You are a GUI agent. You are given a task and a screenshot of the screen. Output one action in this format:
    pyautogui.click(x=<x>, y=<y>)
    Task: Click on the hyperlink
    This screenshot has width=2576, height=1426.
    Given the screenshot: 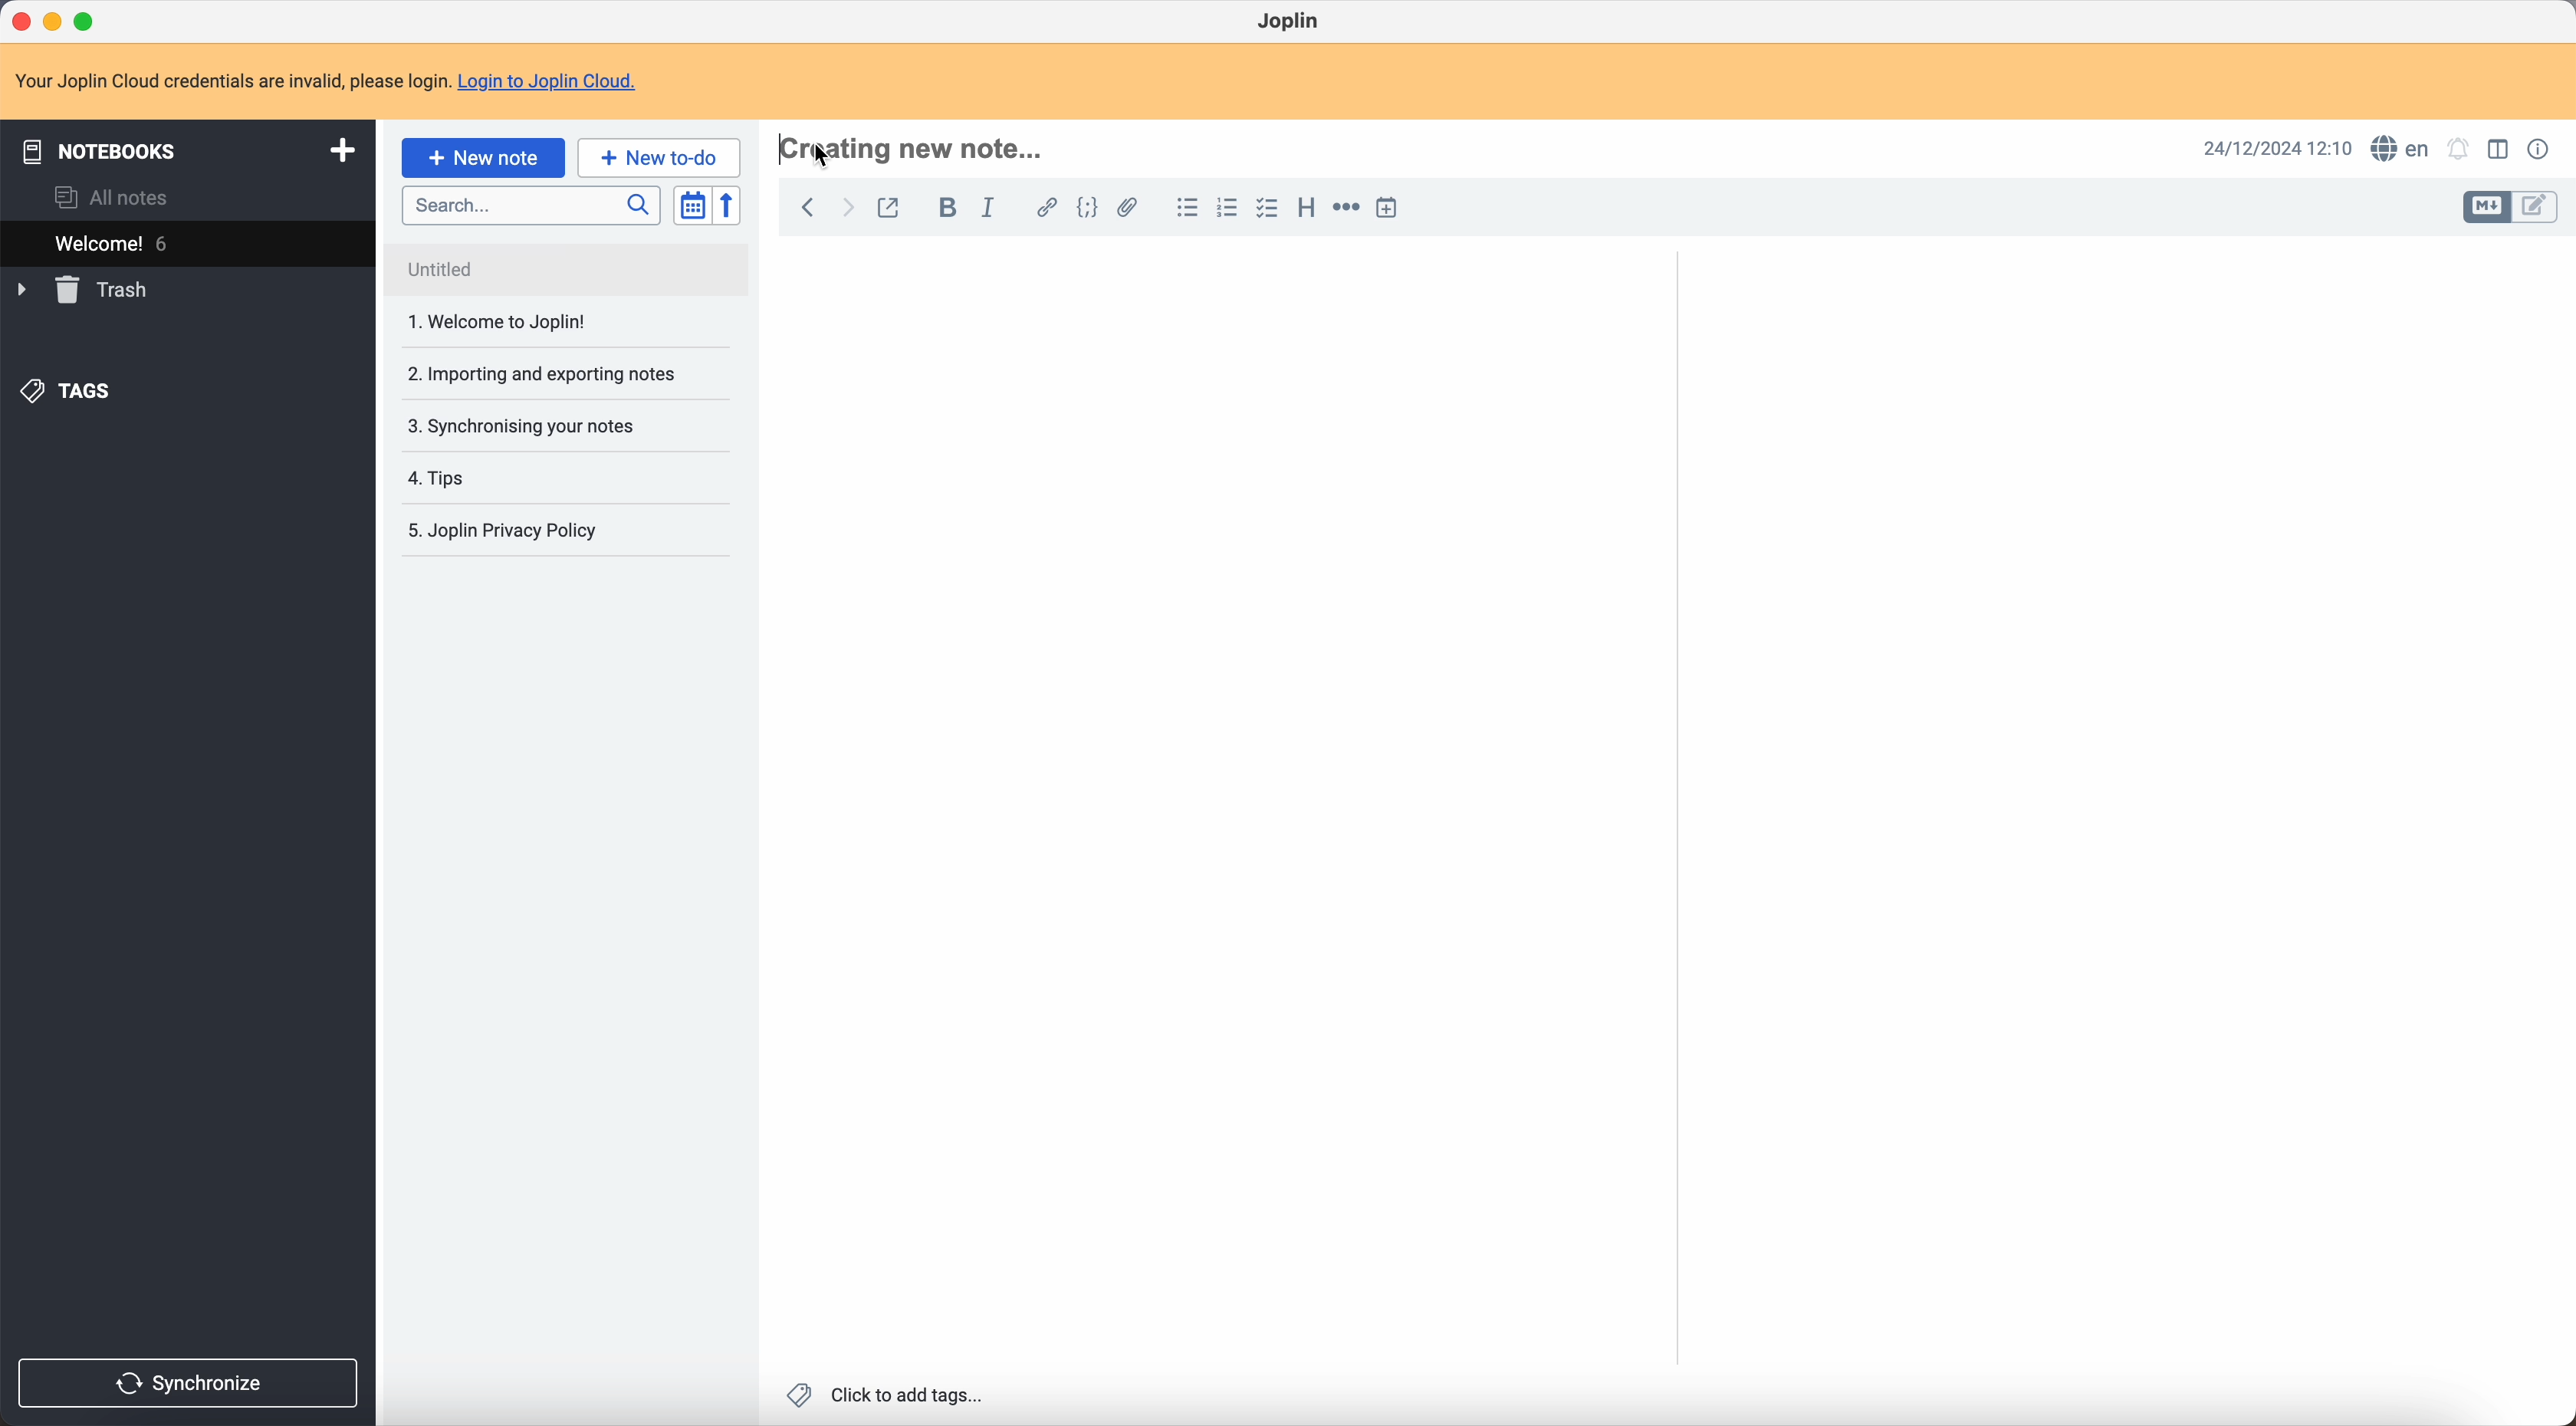 What is the action you would take?
    pyautogui.click(x=1042, y=207)
    